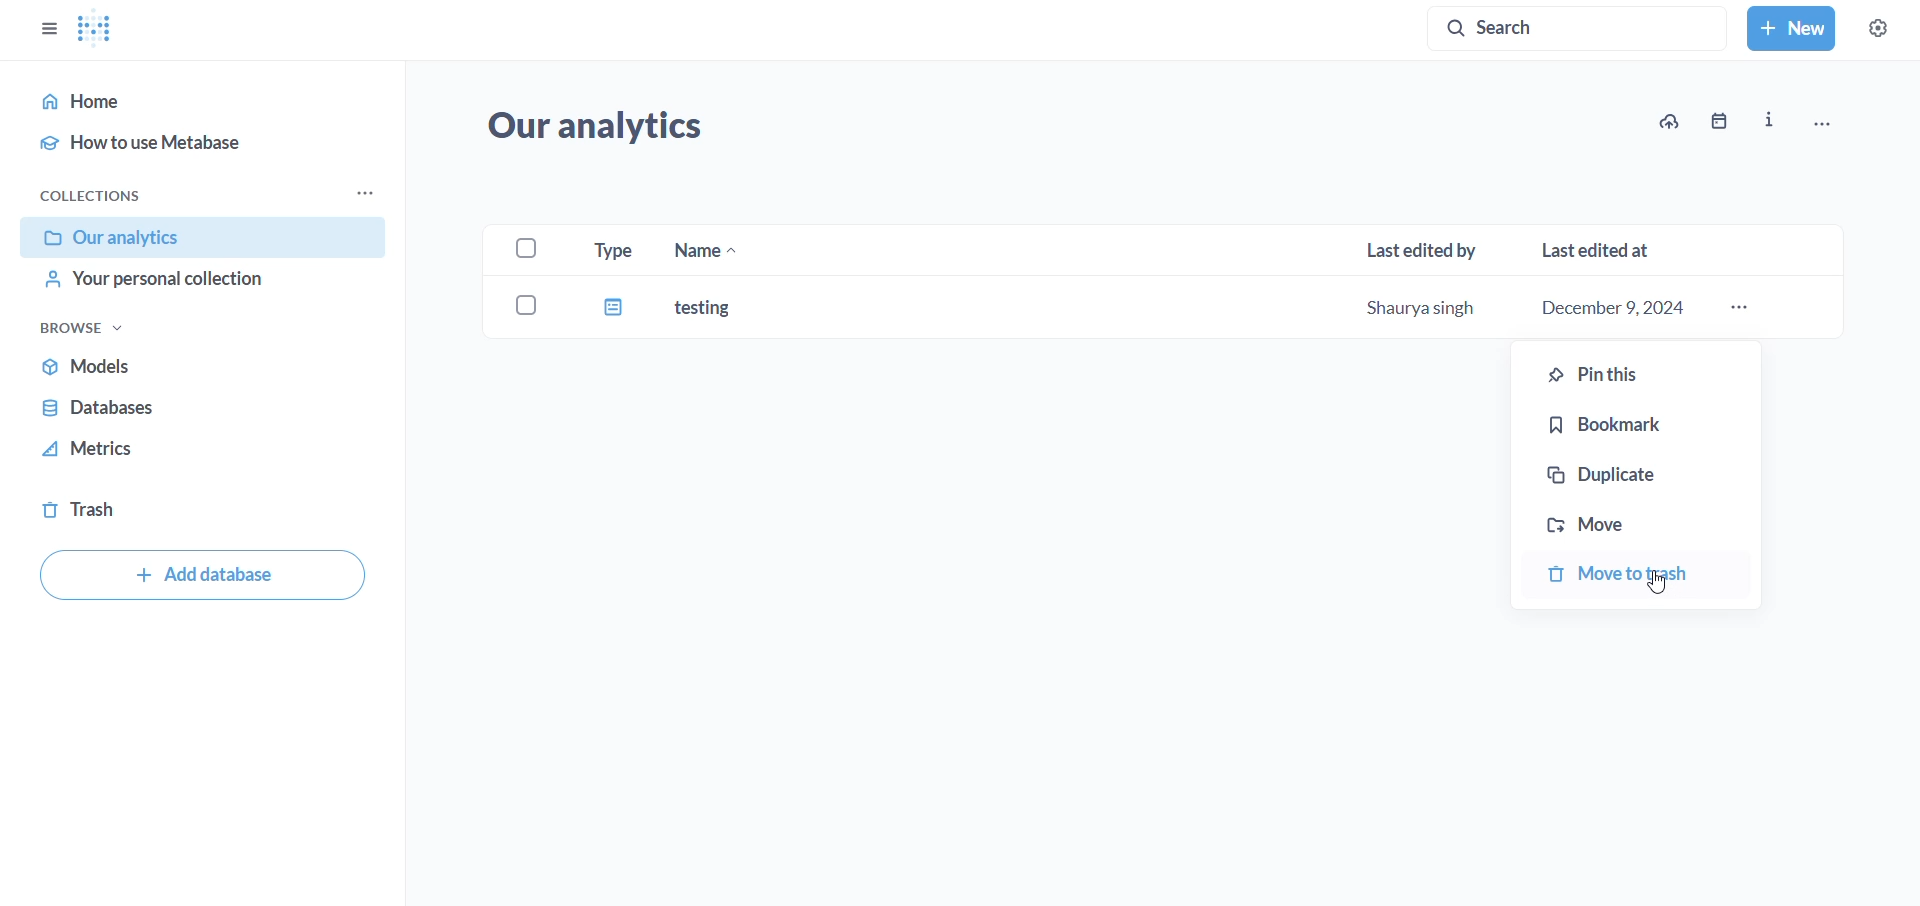 This screenshot has width=1920, height=906. Describe the element at coordinates (1723, 121) in the screenshot. I see `date` at that location.